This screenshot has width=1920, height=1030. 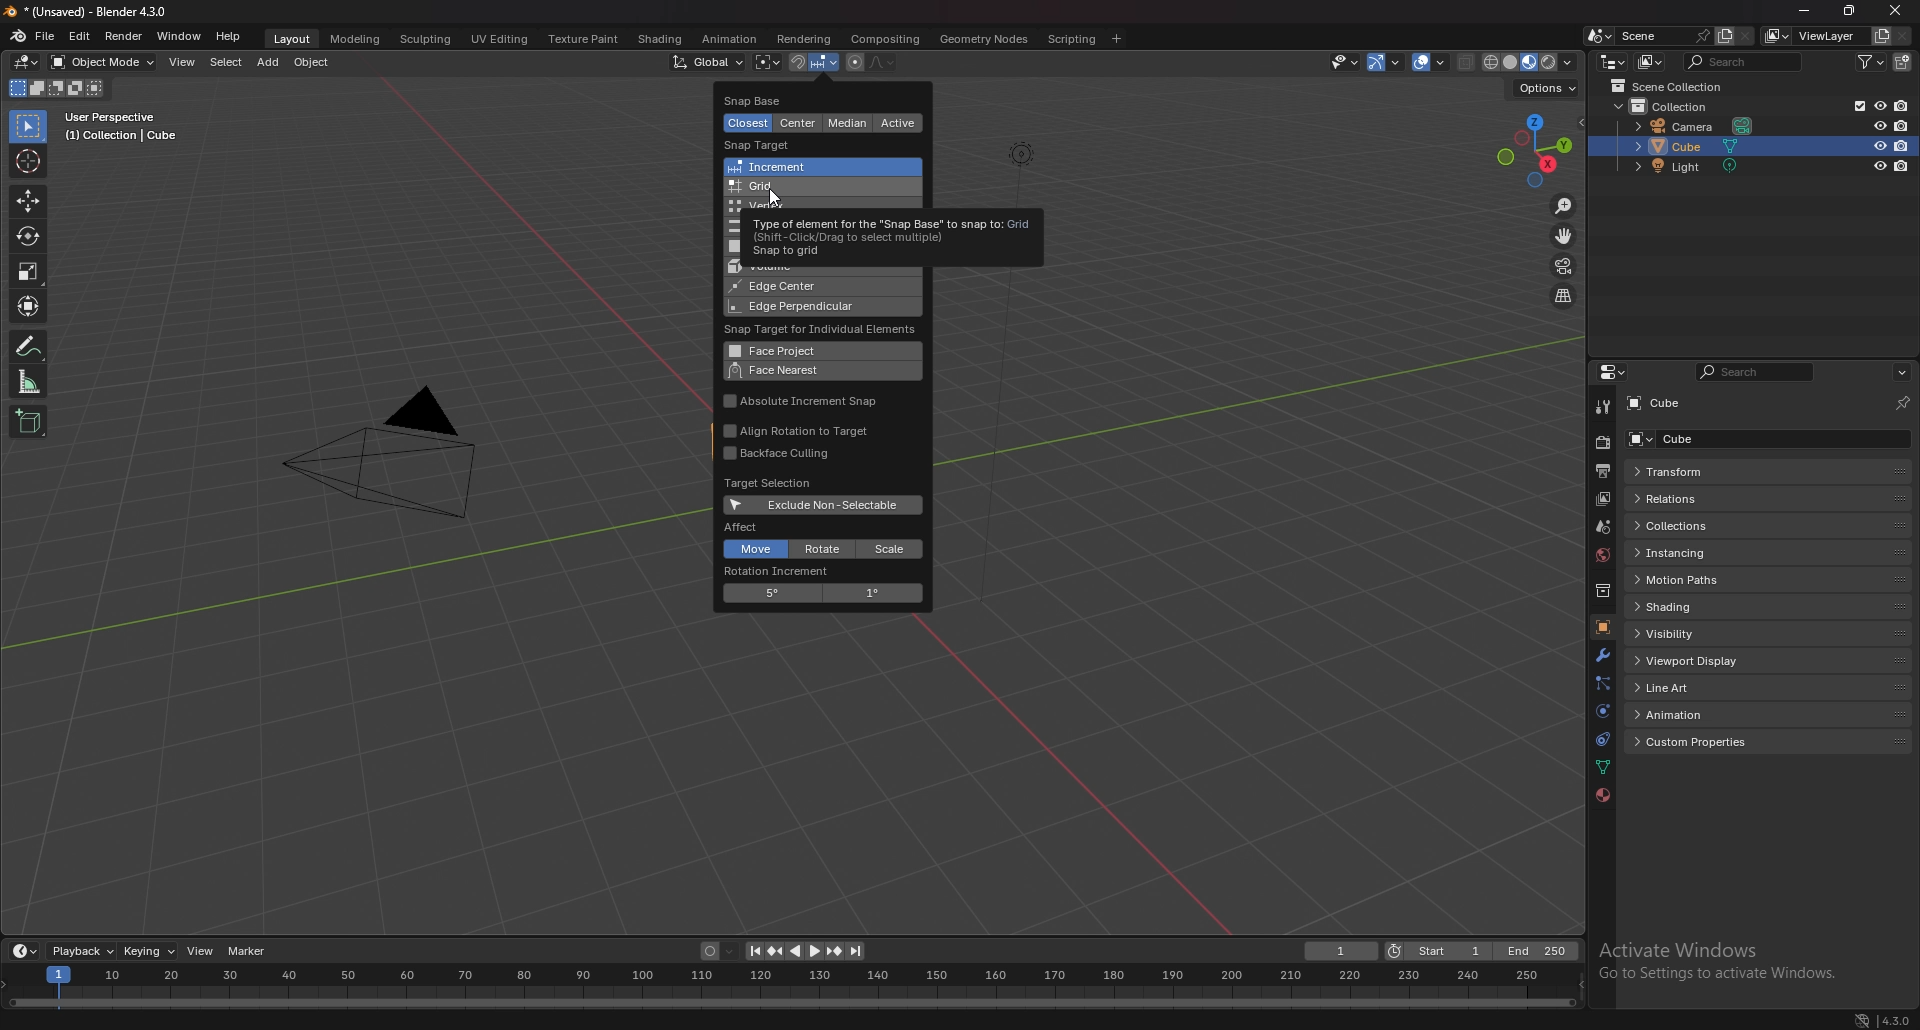 What do you see at coordinates (1695, 660) in the screenshot?
I see `viewport display` at bounding box center [1695, 660].